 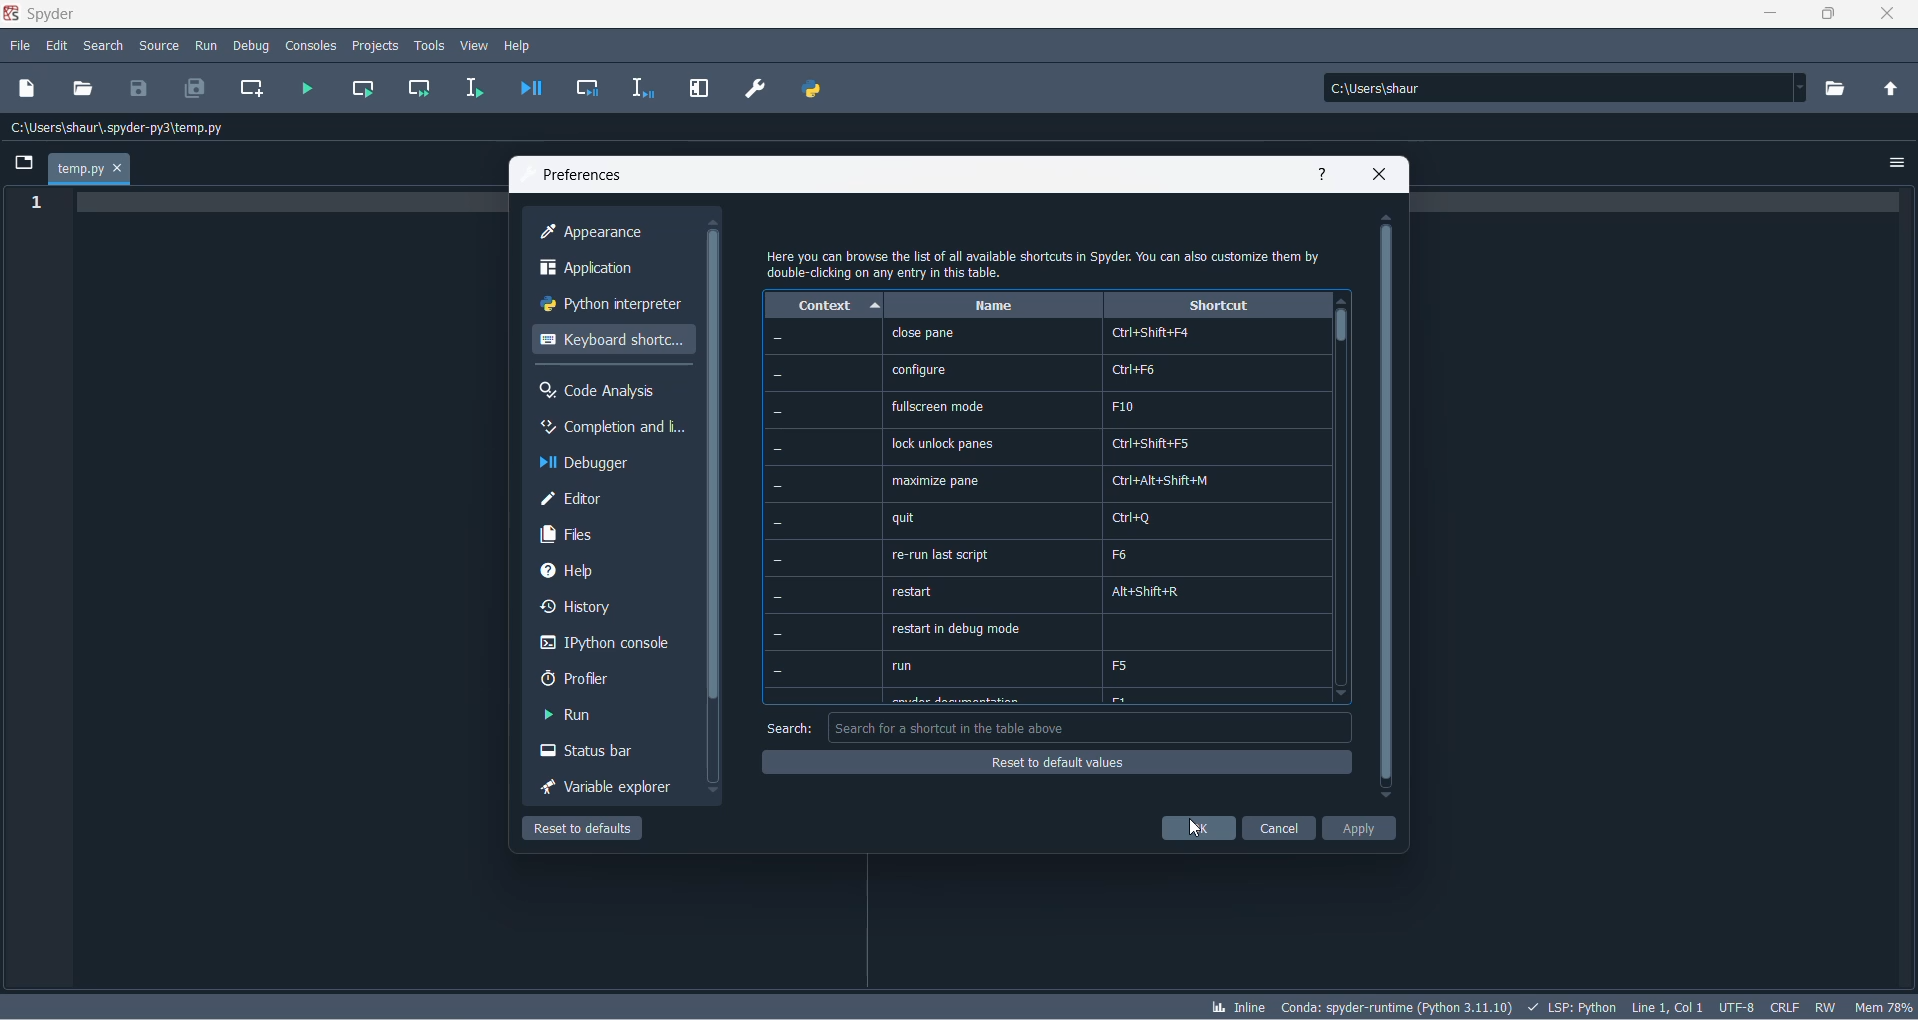 I want to click on completion, so click(x=610, y=429).